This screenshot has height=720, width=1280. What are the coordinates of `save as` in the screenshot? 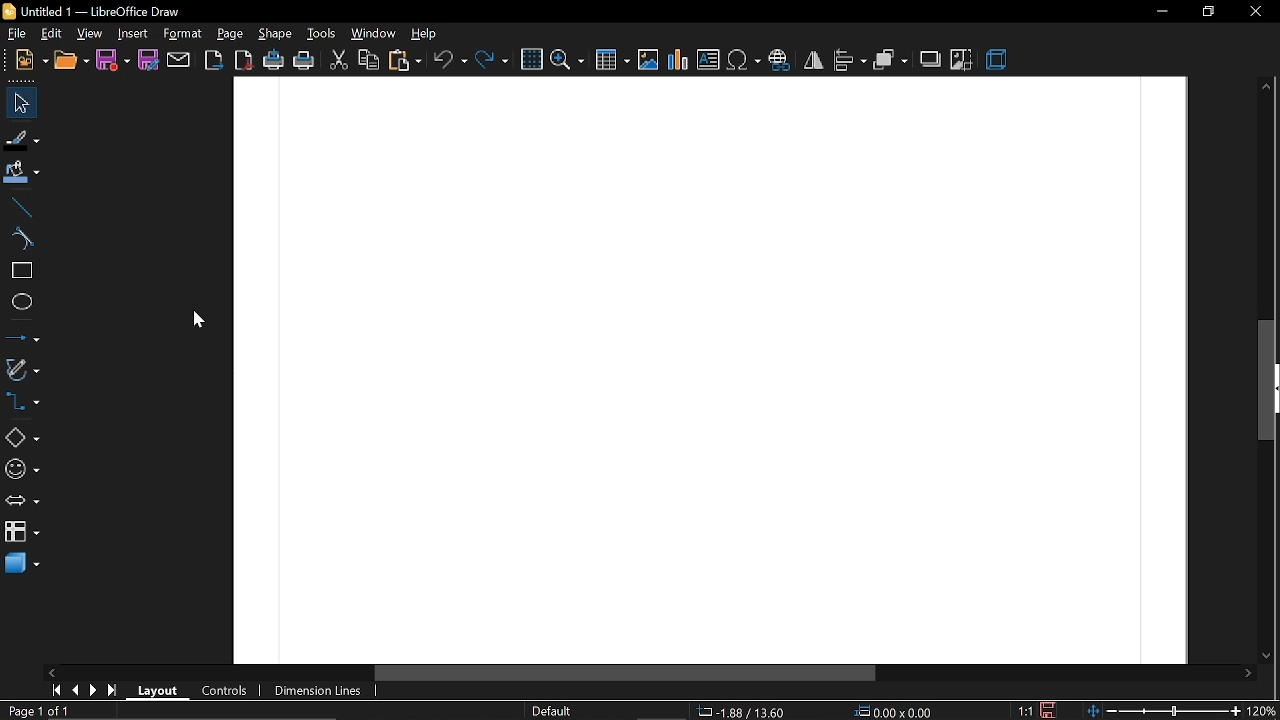 It's located at (150, 60).